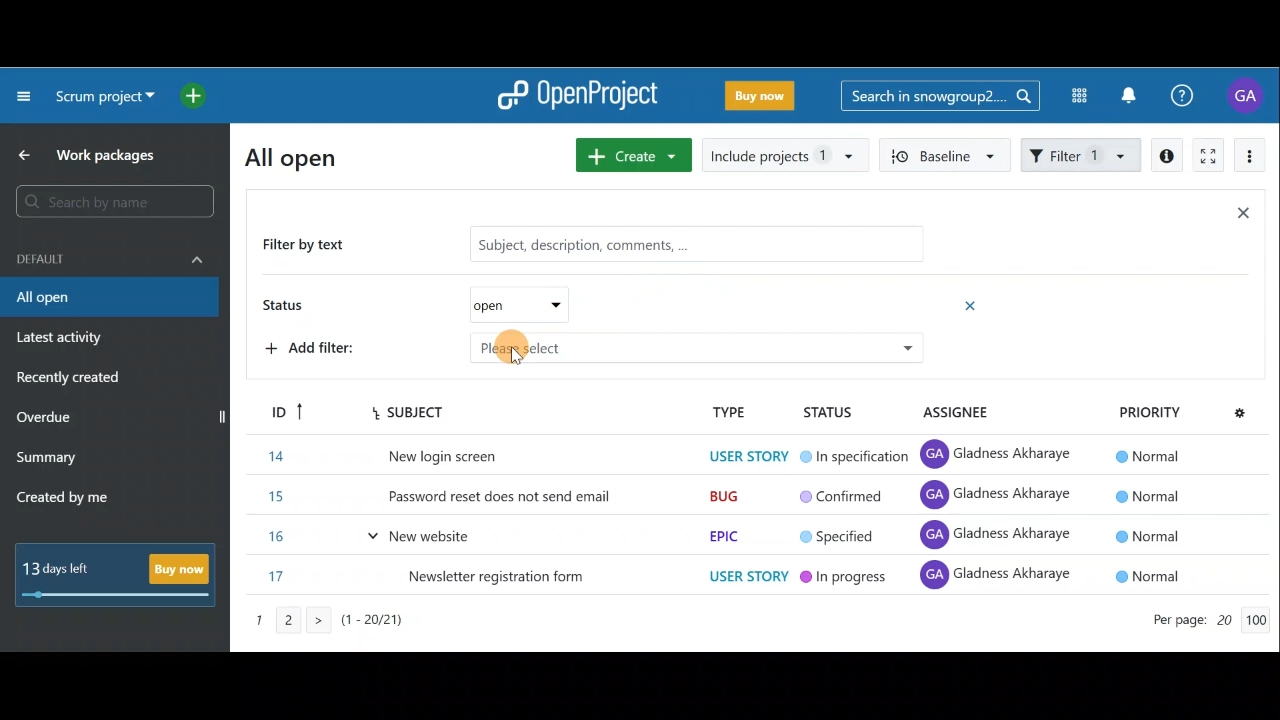  What do you see at coordinates (1250, 159) in the screenshot?
I see `More actions` at bounding box center [1250, 159].